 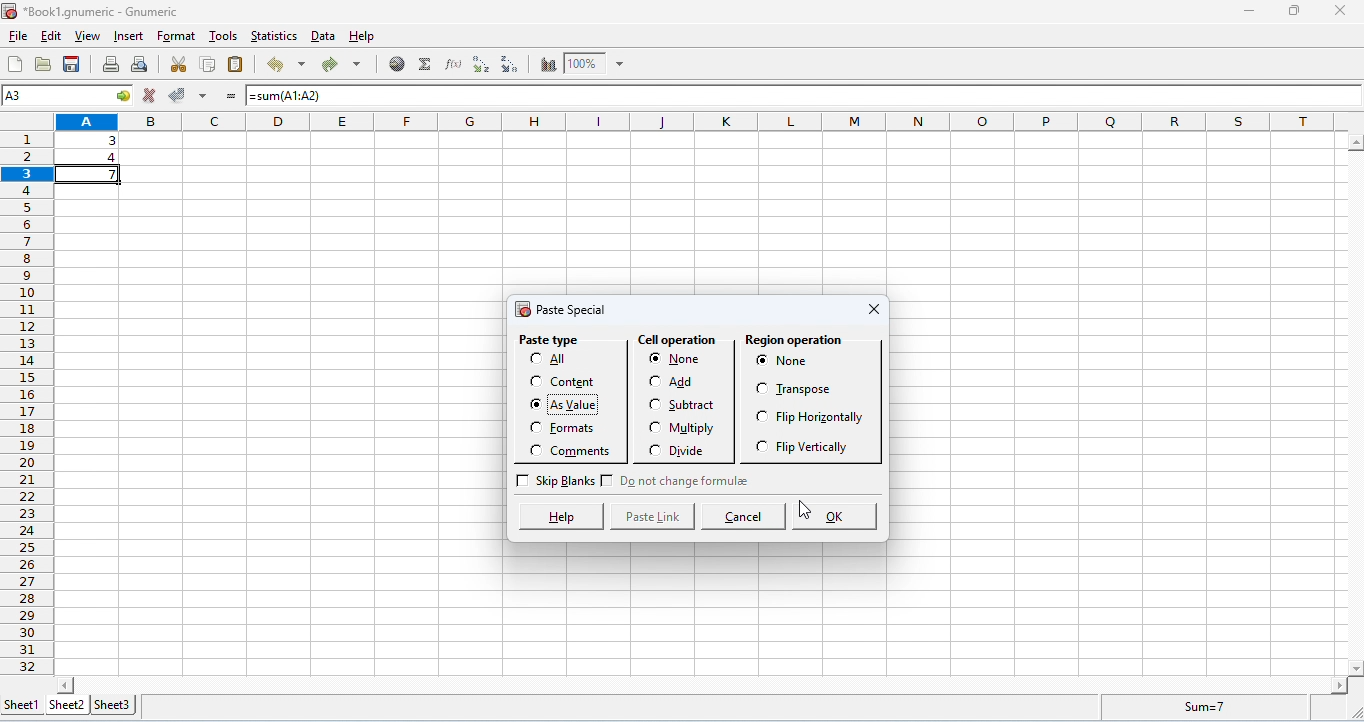 I want to click on print, so click(x=112, y=65).